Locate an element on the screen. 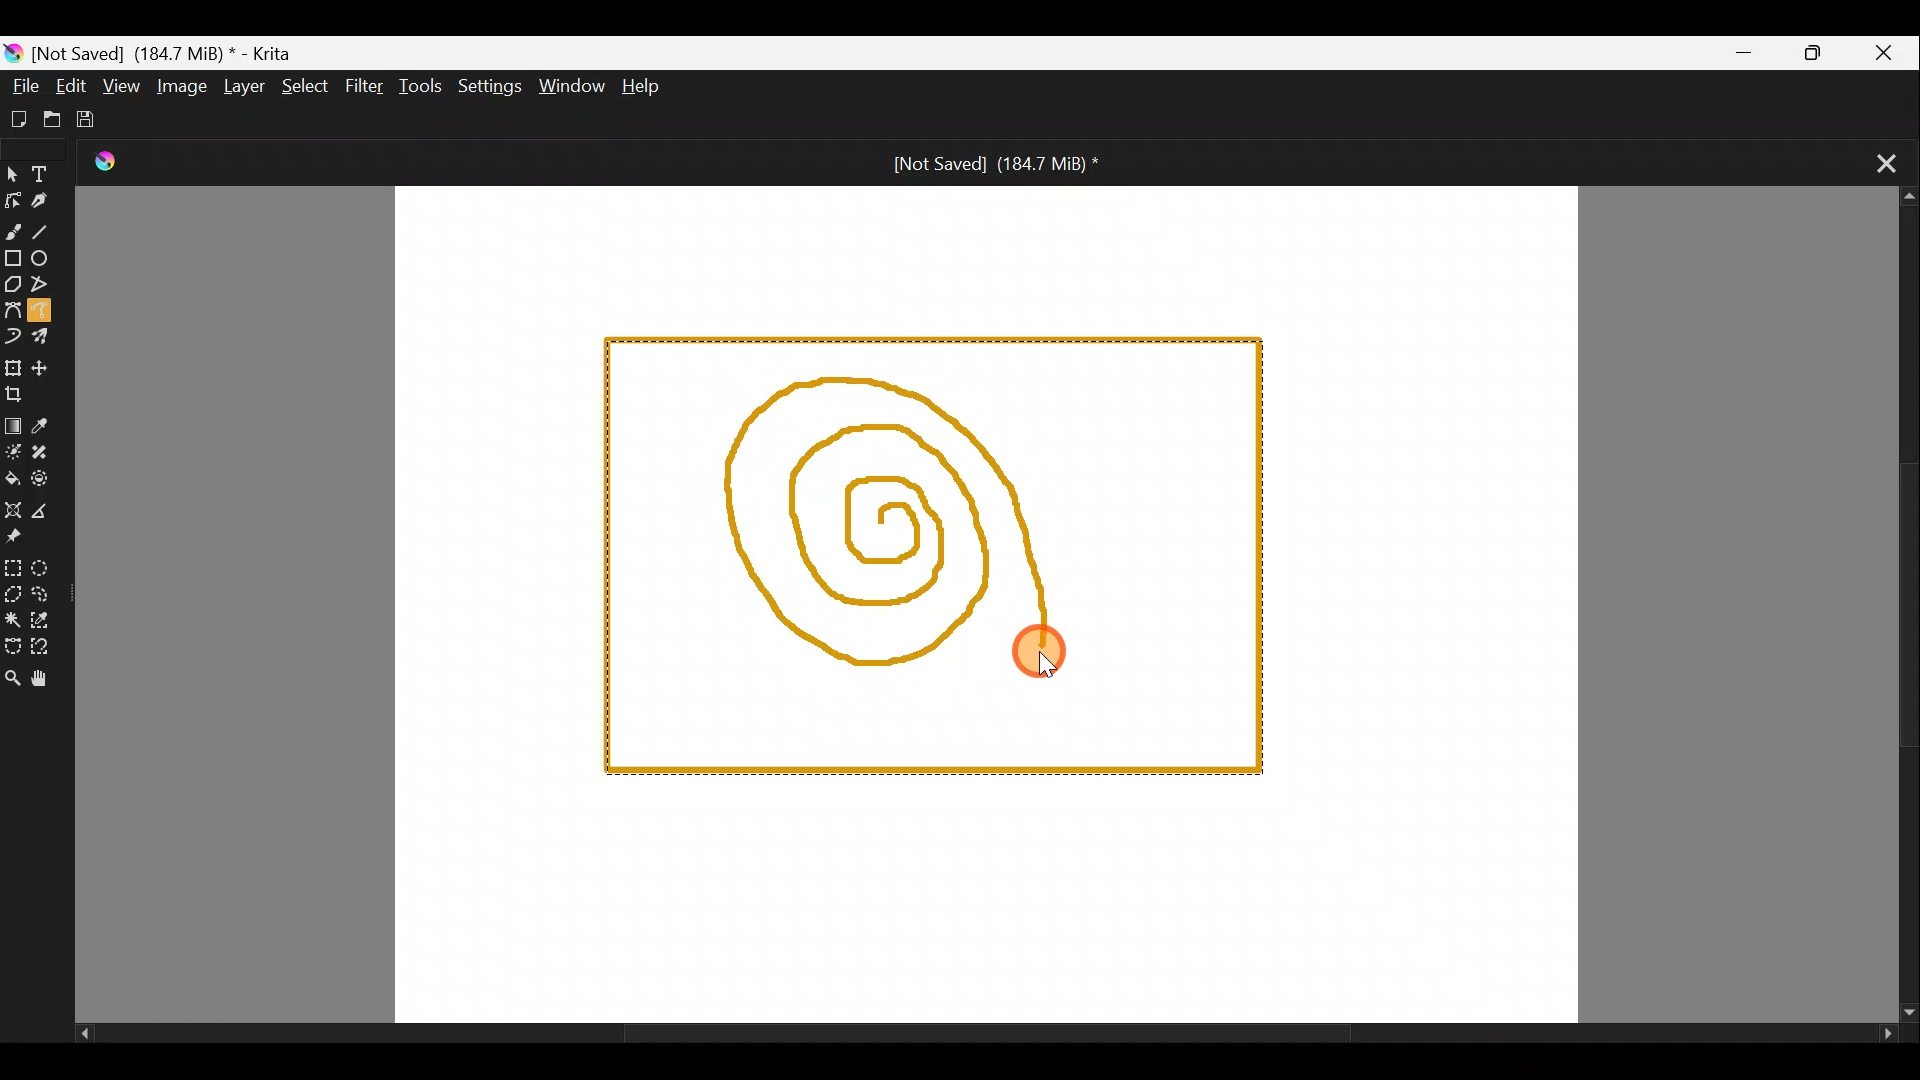 Image resolution: width=1920 pixels, height=1080 pixels. Bezier curve selection tool is located at coordinates (12, 648).